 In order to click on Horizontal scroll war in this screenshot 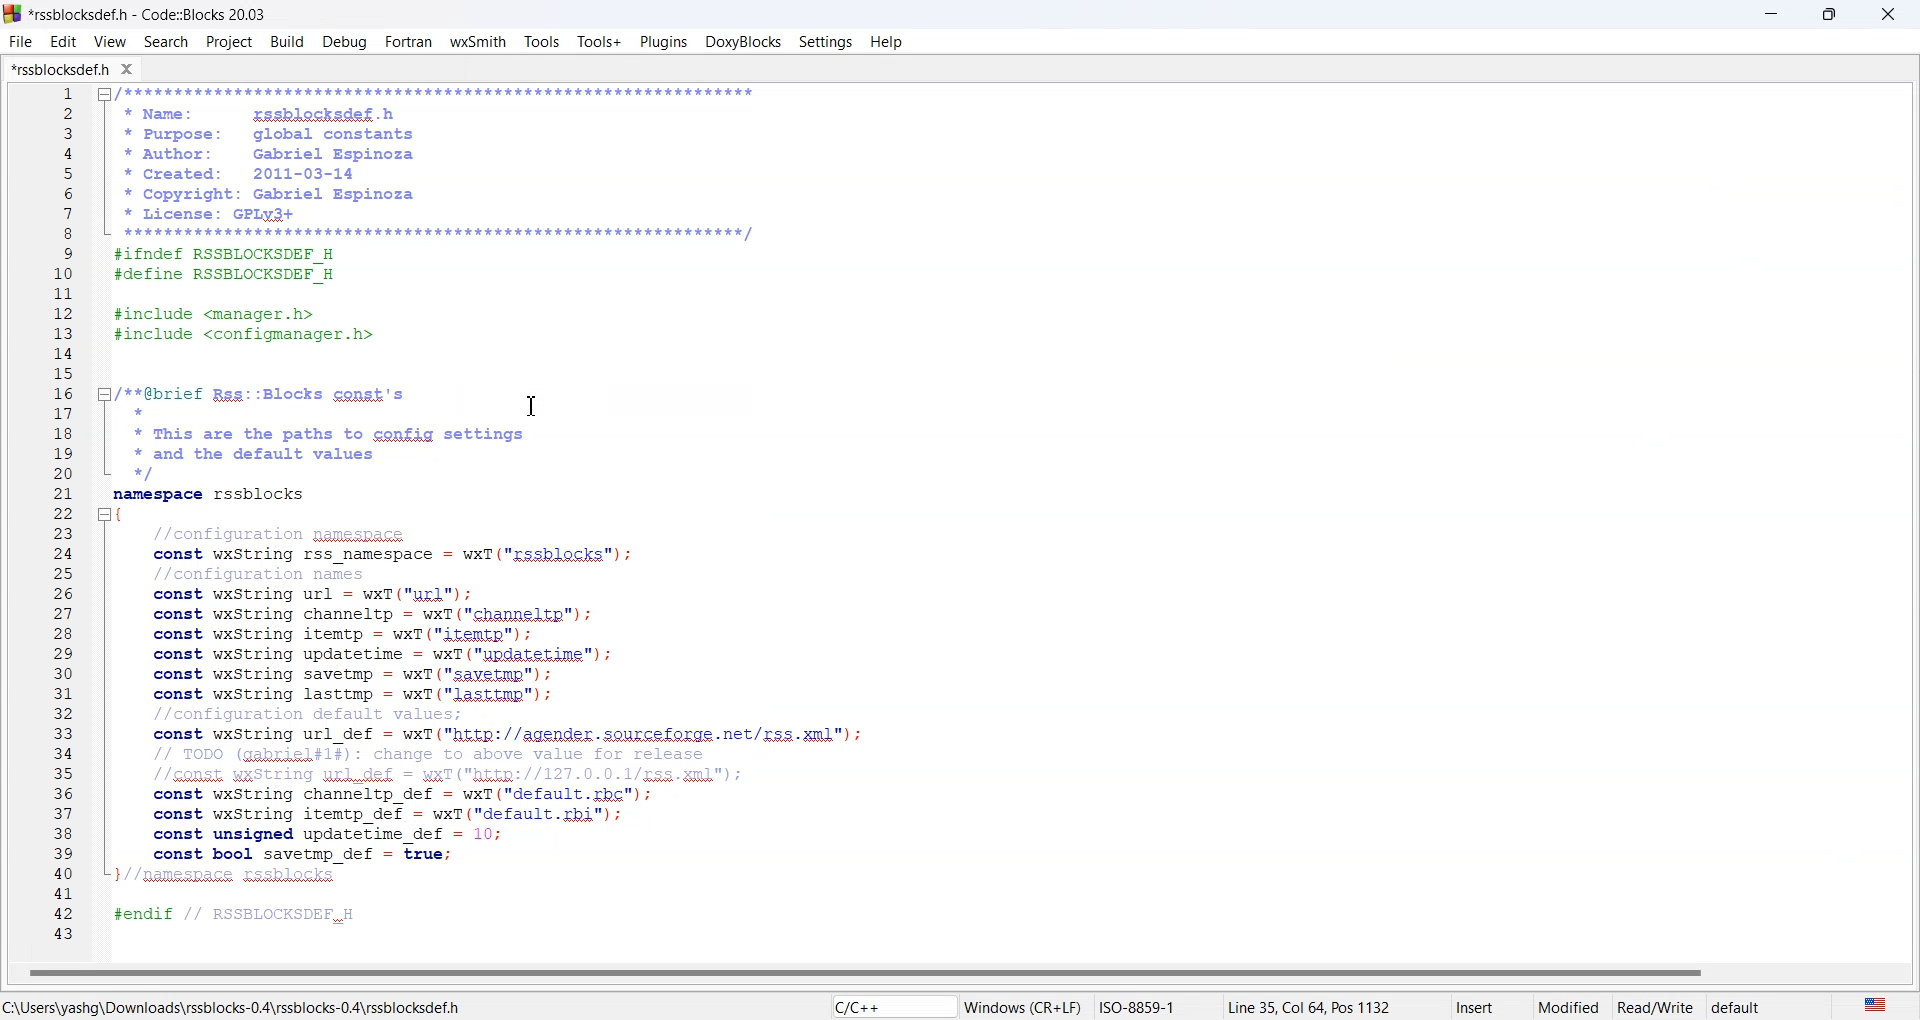, I will do `click(957, 972)`.